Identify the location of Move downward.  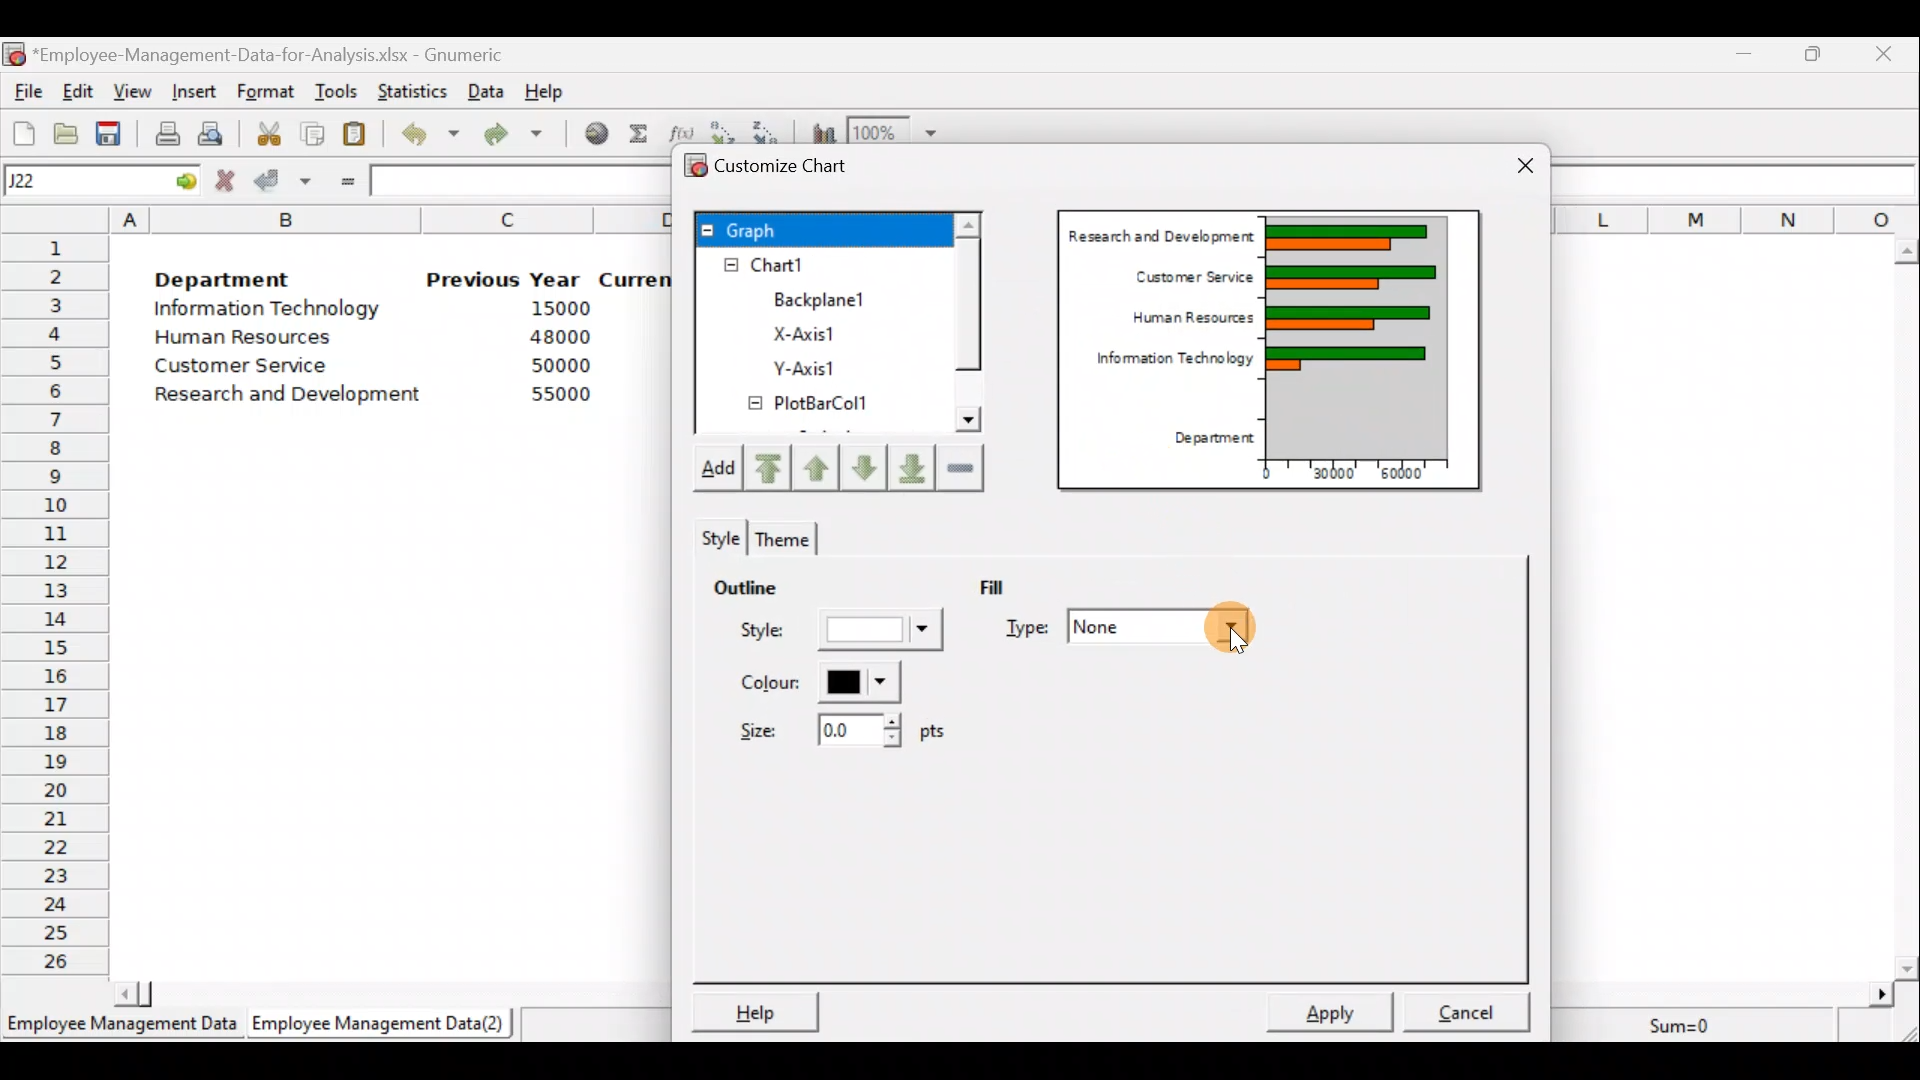
(907, 464).